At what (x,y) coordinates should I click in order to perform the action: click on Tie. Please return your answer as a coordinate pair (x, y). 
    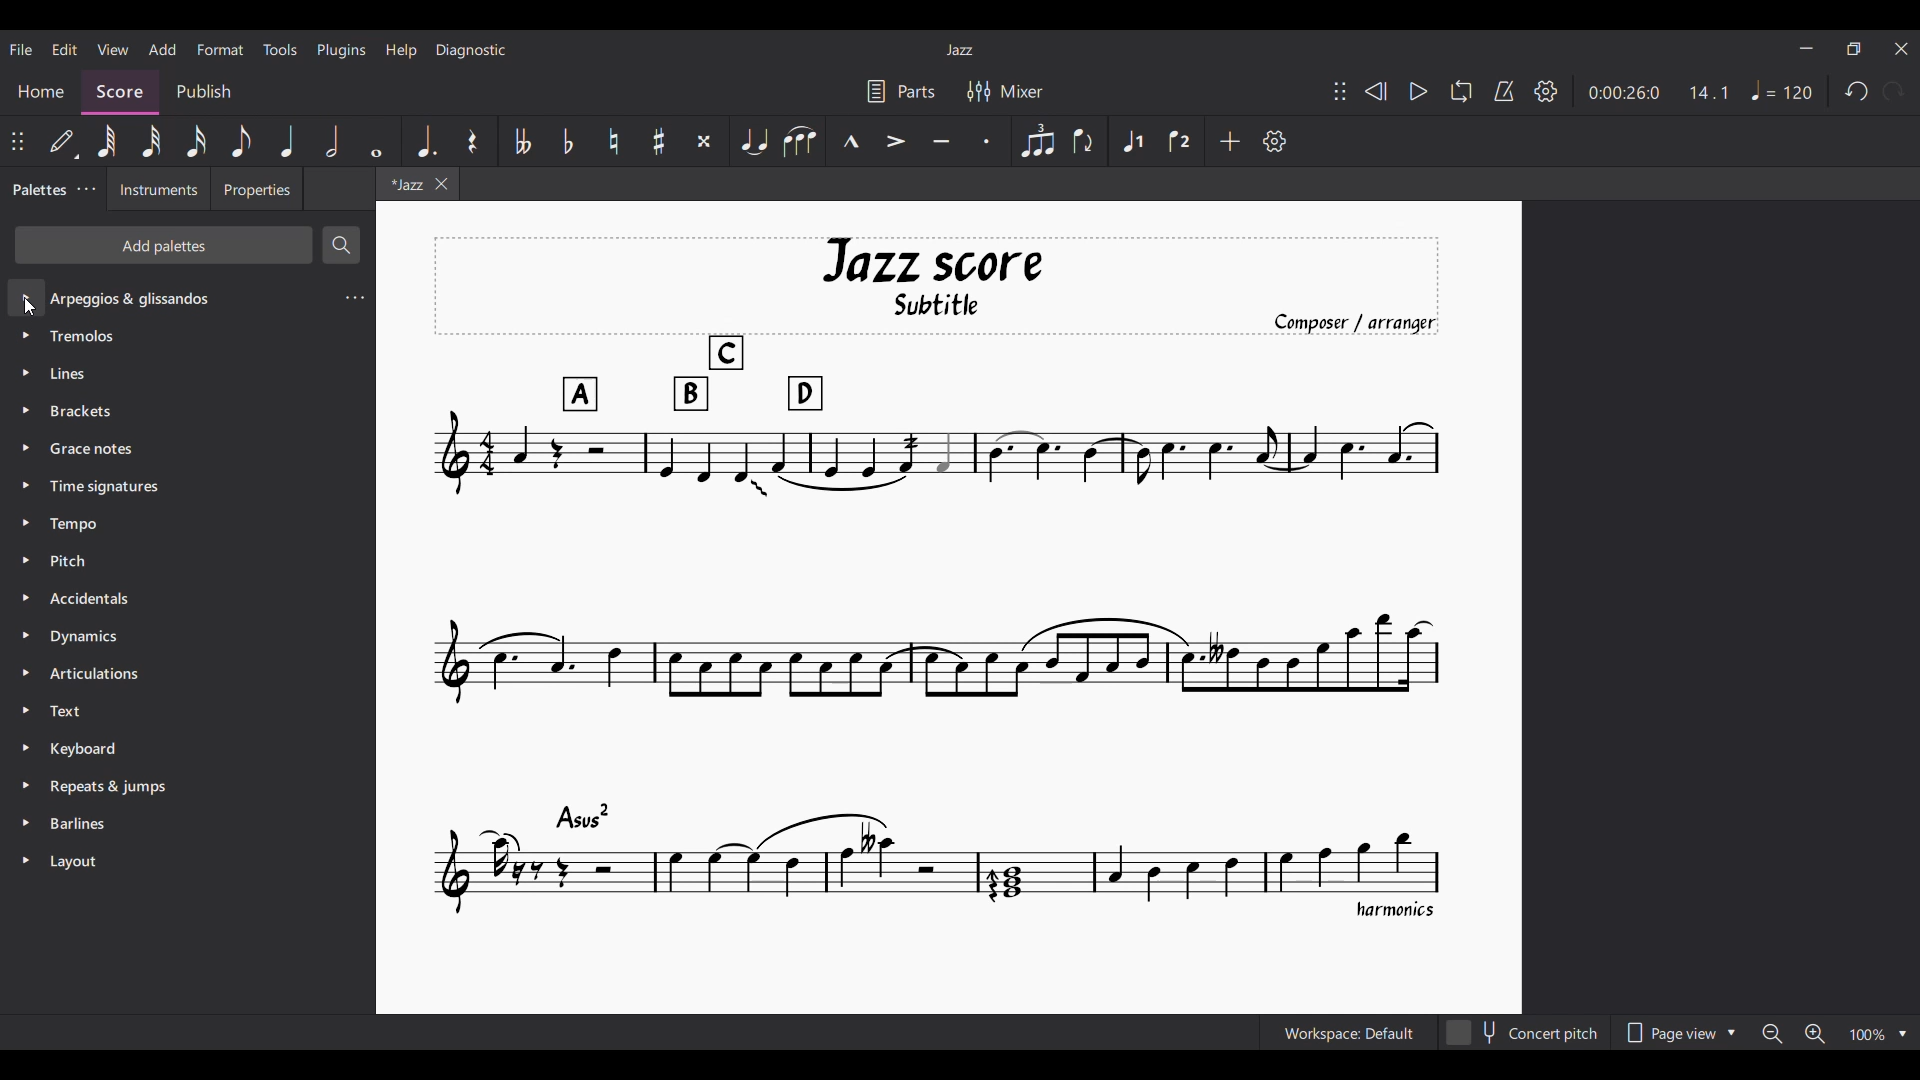
    Looking at the image, I should click on (753, 141).